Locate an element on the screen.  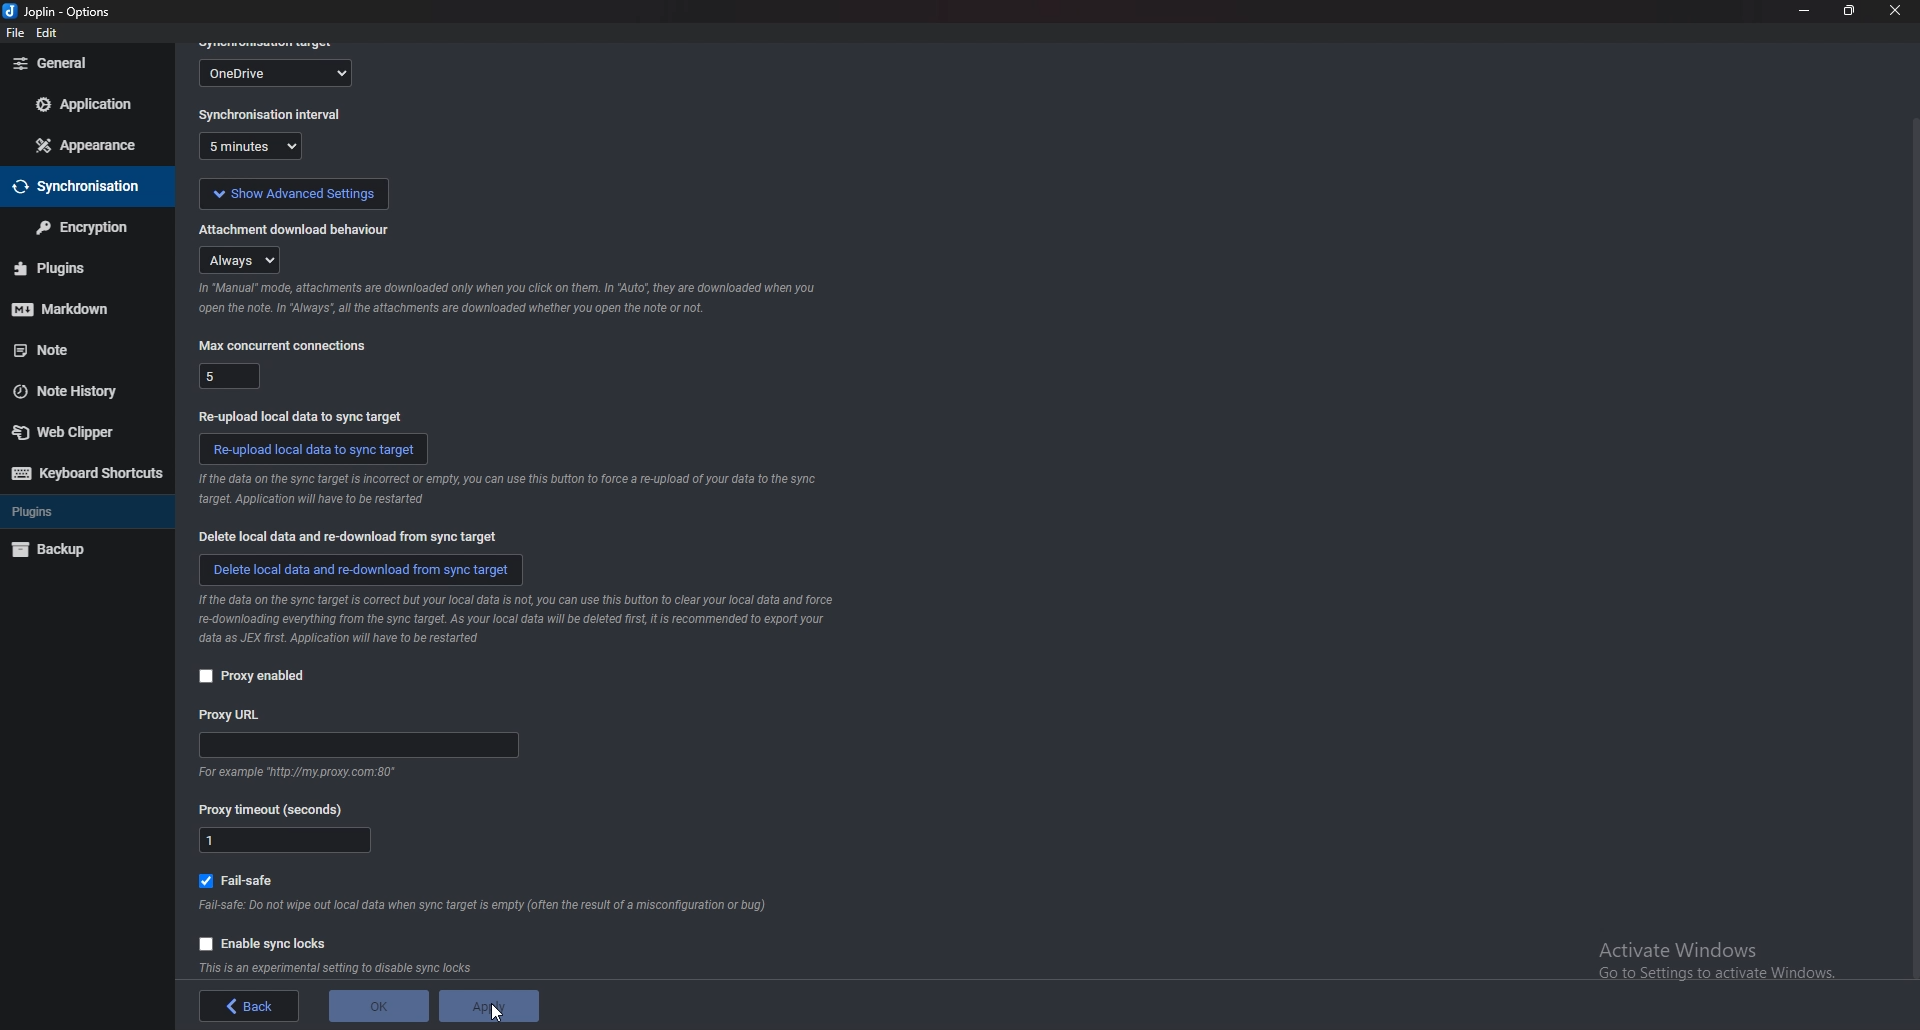
ok is located at coordinates (376, 1004).